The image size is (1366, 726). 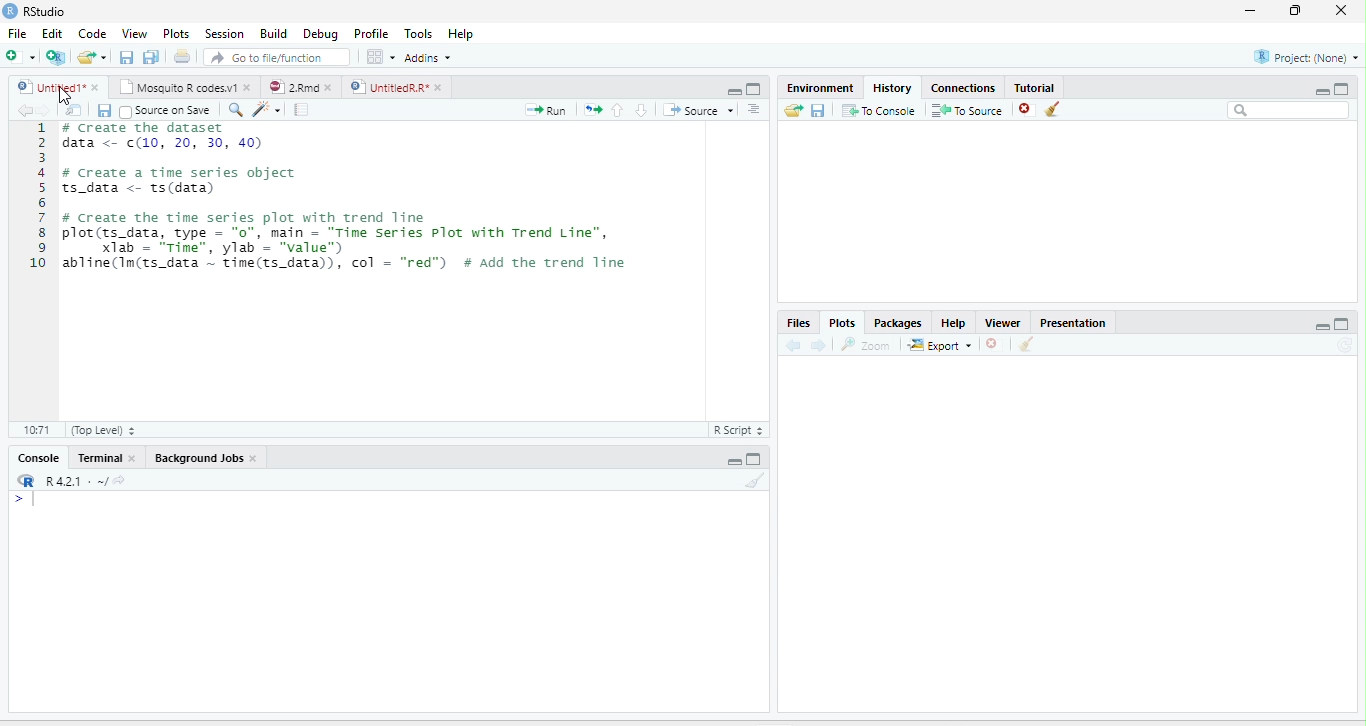 What do you see at coordinates (799, 323) in the screenshot?
I see `Files` at bounding box center [799, 323].